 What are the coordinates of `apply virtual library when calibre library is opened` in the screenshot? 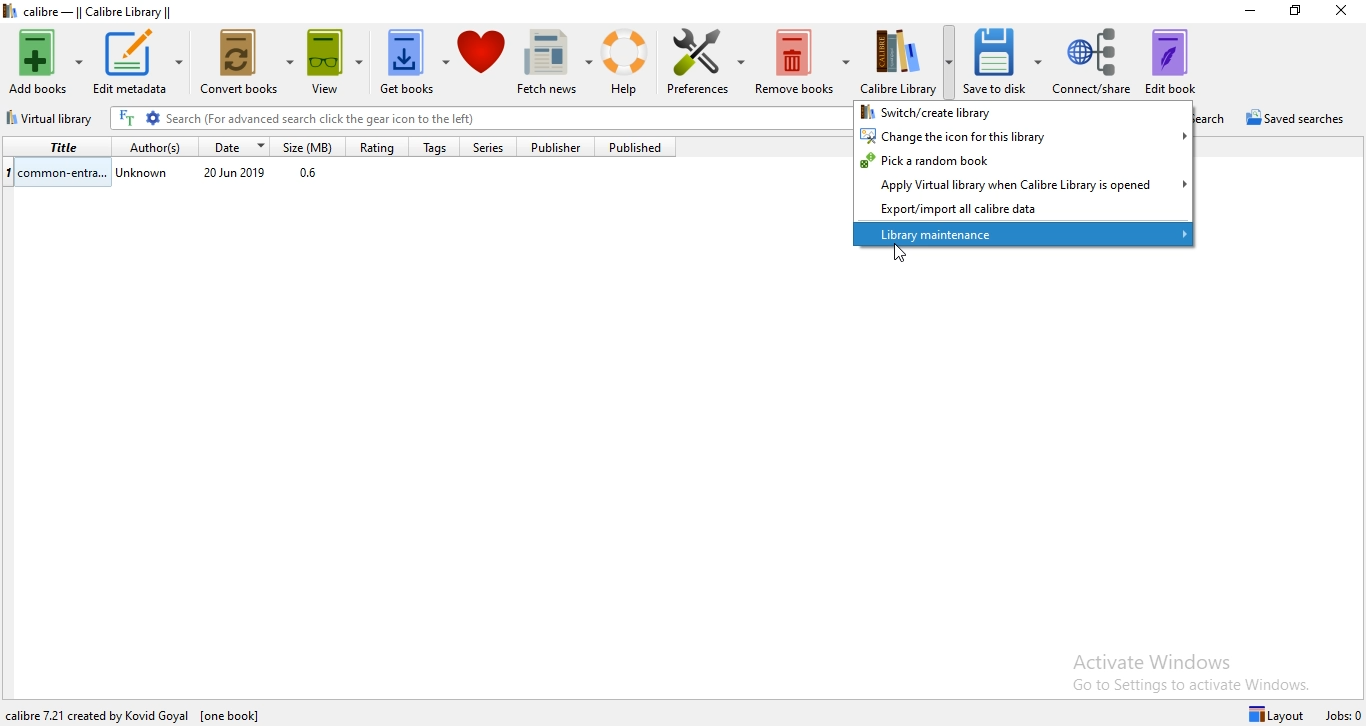 It's located at (1024, 184).